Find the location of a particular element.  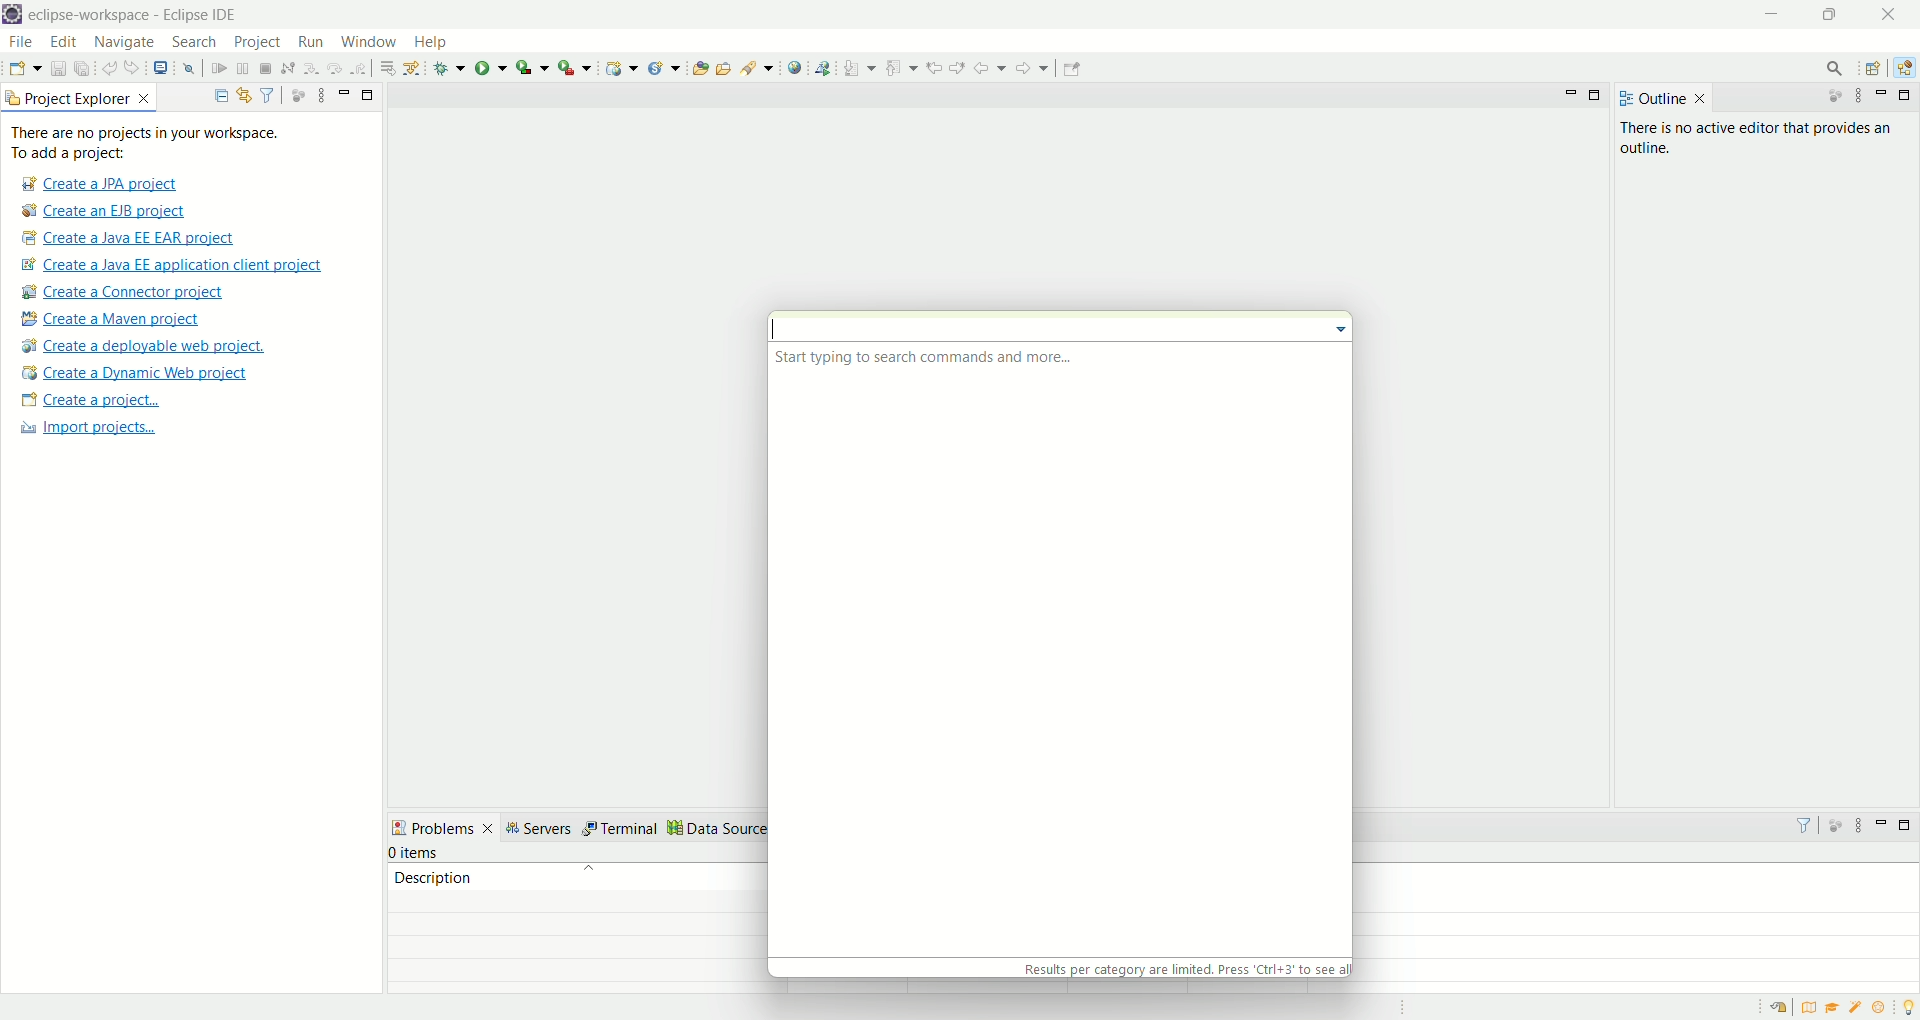

help is located at coordinates (429, 43).